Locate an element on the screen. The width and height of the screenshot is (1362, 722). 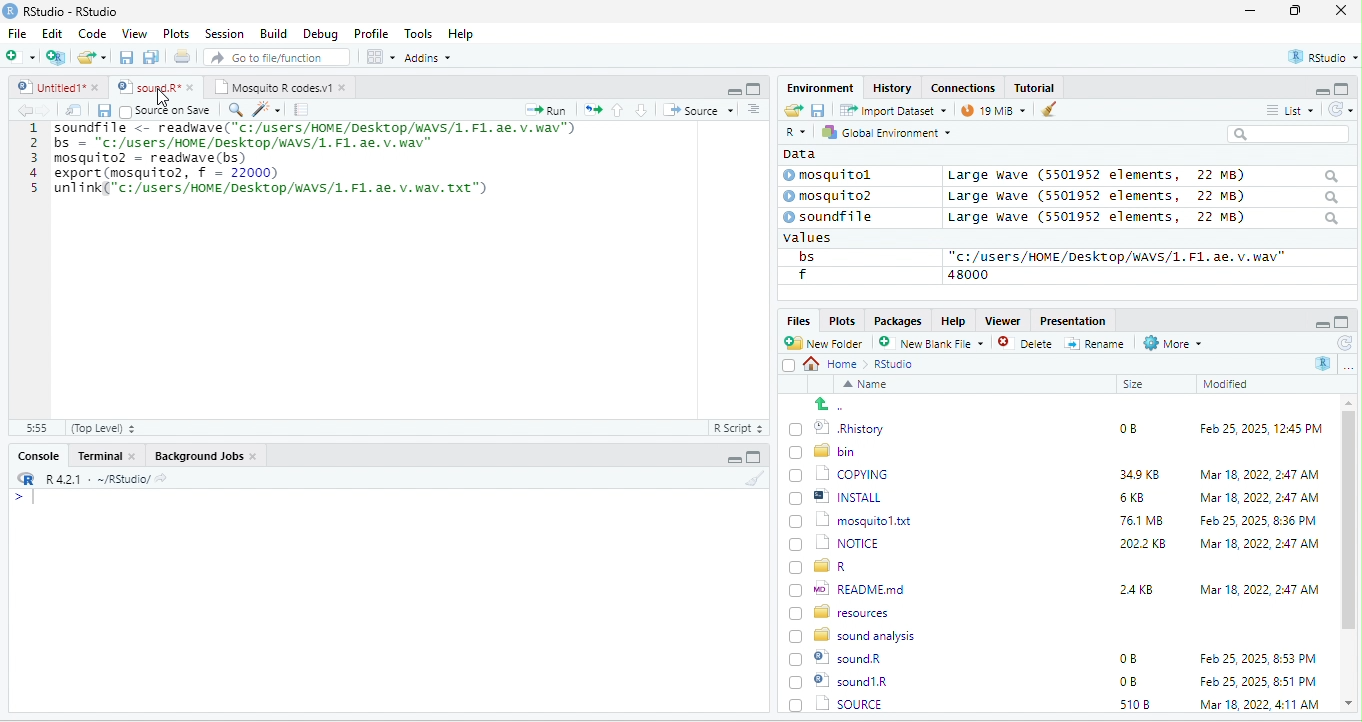
Build is located at coordinates (274, 33).